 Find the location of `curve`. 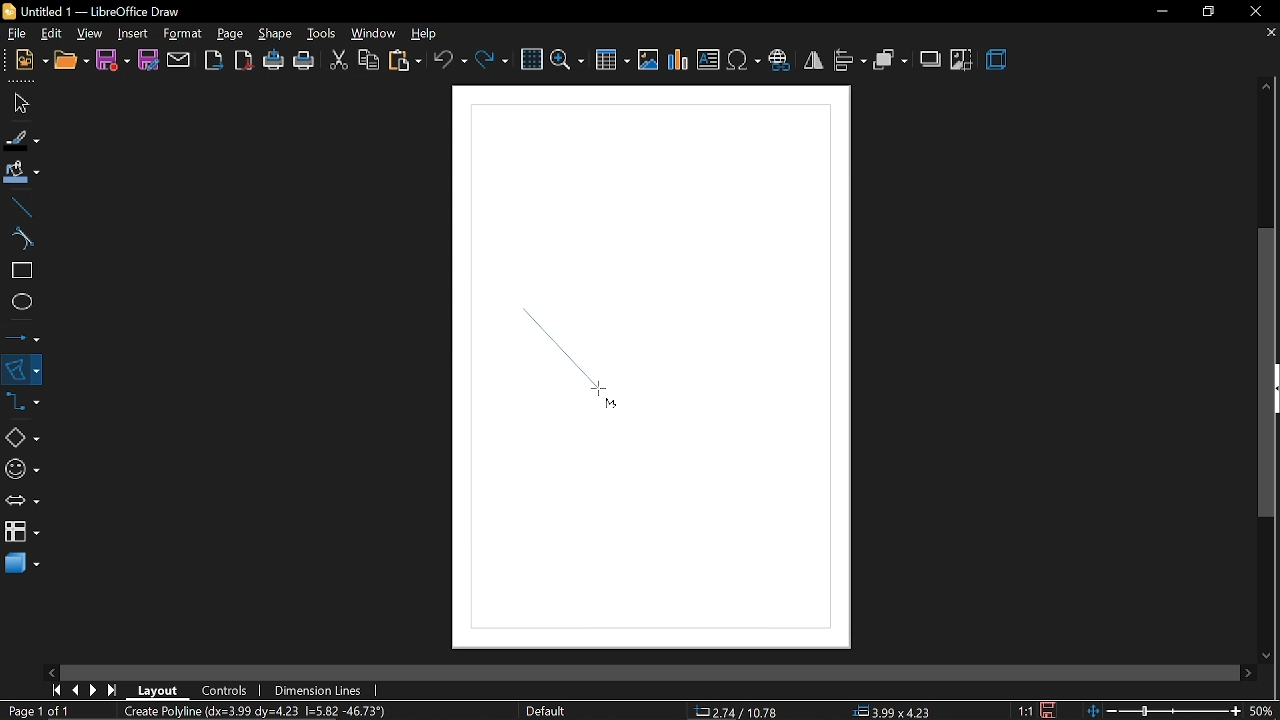

curve is located at coordinates (18, 240).